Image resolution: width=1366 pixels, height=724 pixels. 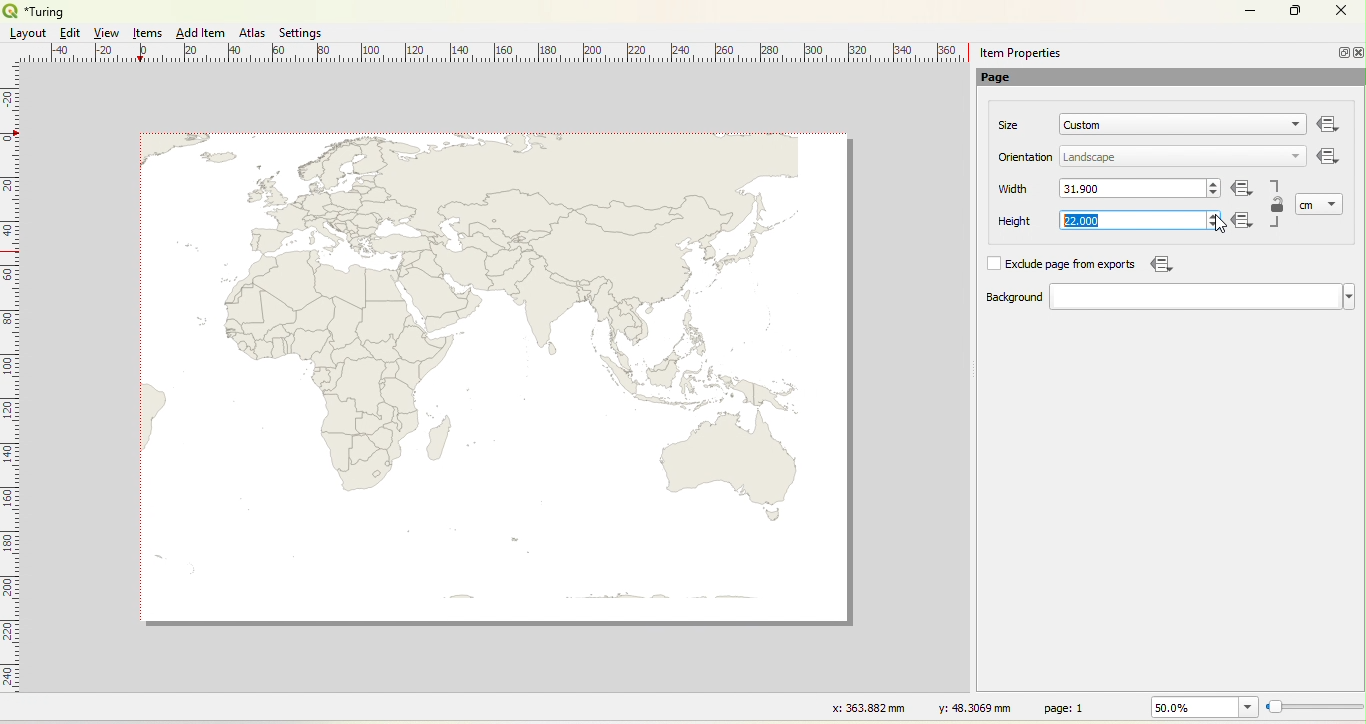 I want to click on Size, so click(x=1010, y=125).